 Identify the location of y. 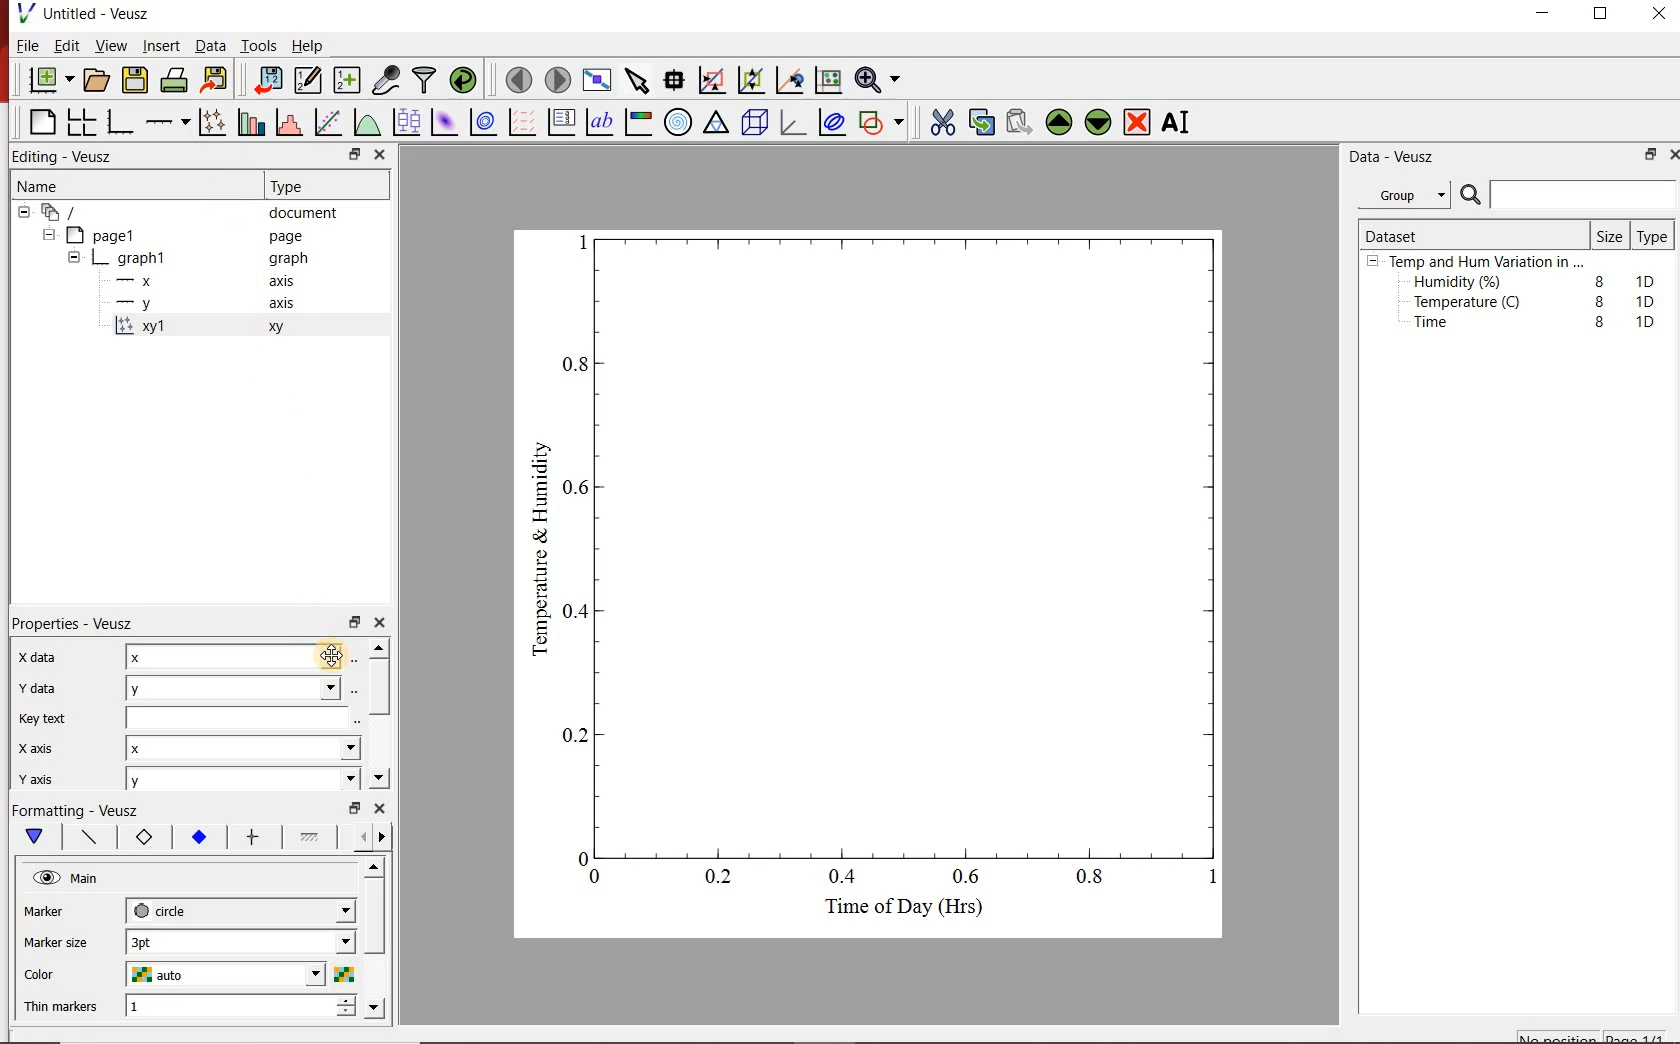
(152, 303).